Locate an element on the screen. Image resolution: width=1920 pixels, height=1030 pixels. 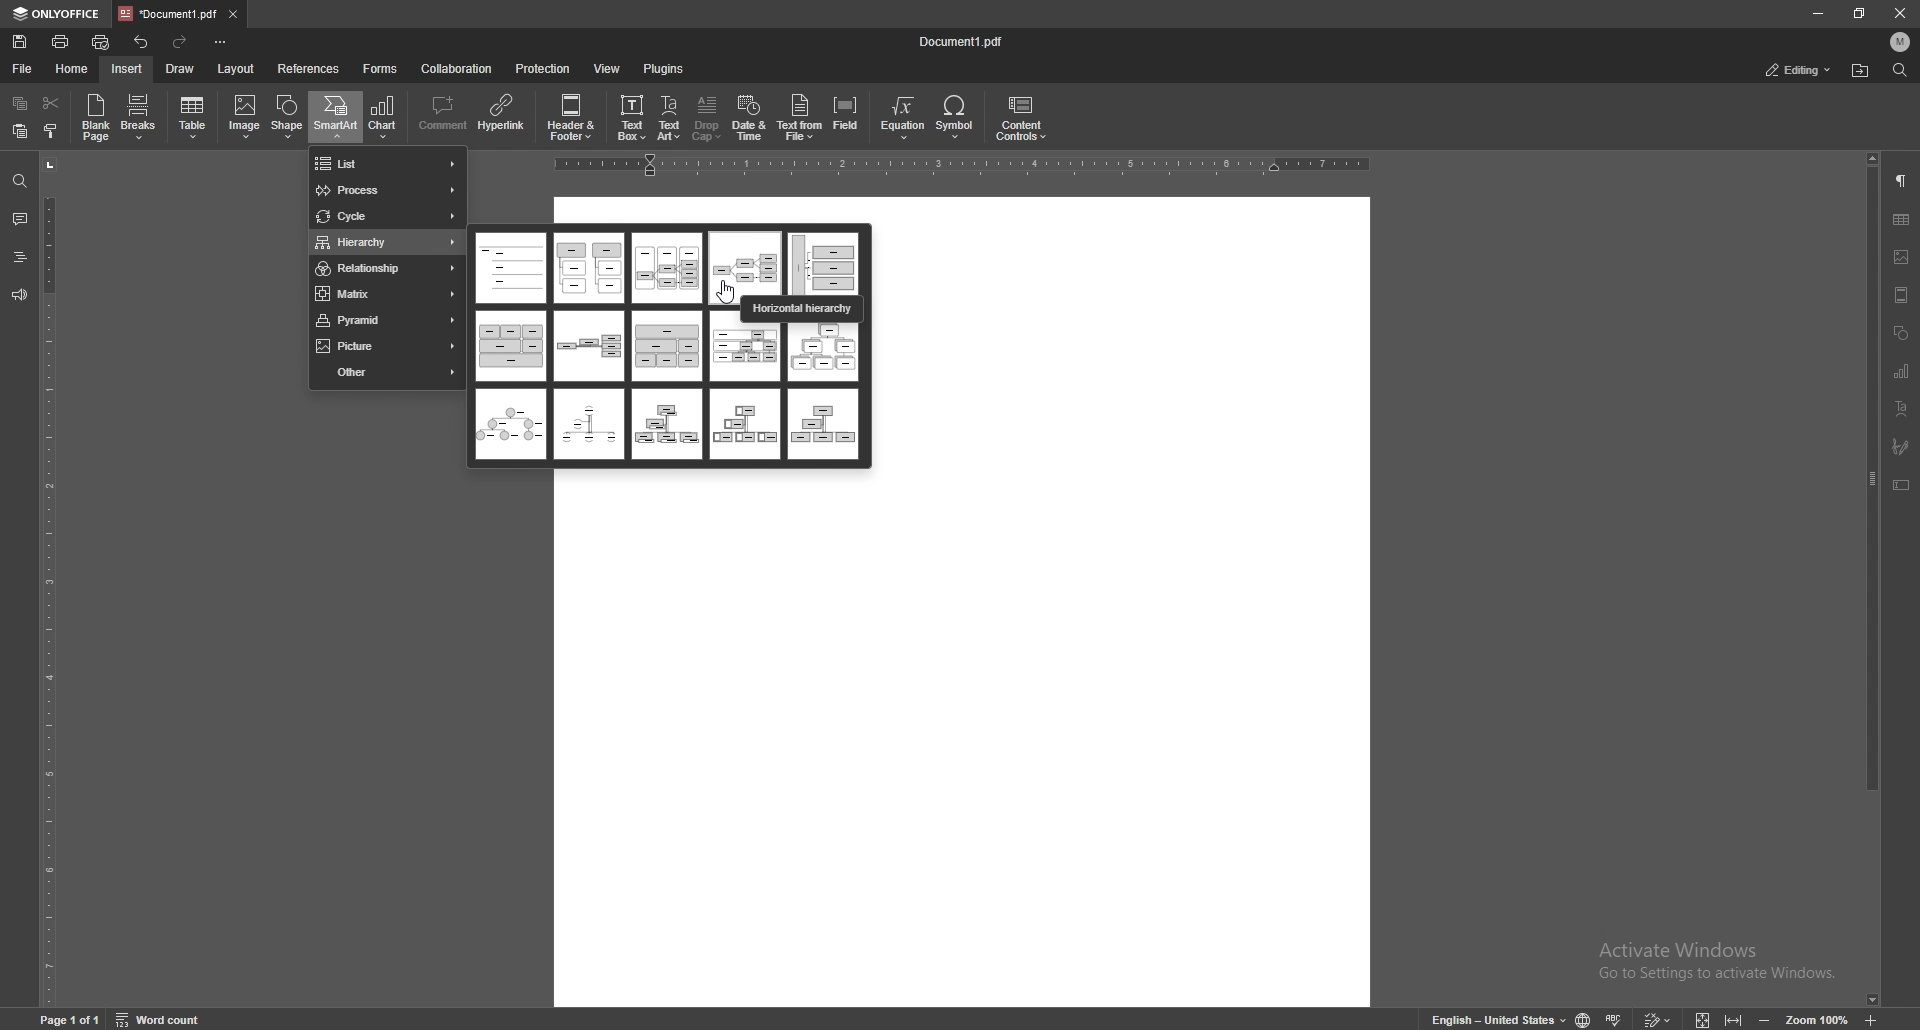
locate file is located at coordinates (1862, 70).